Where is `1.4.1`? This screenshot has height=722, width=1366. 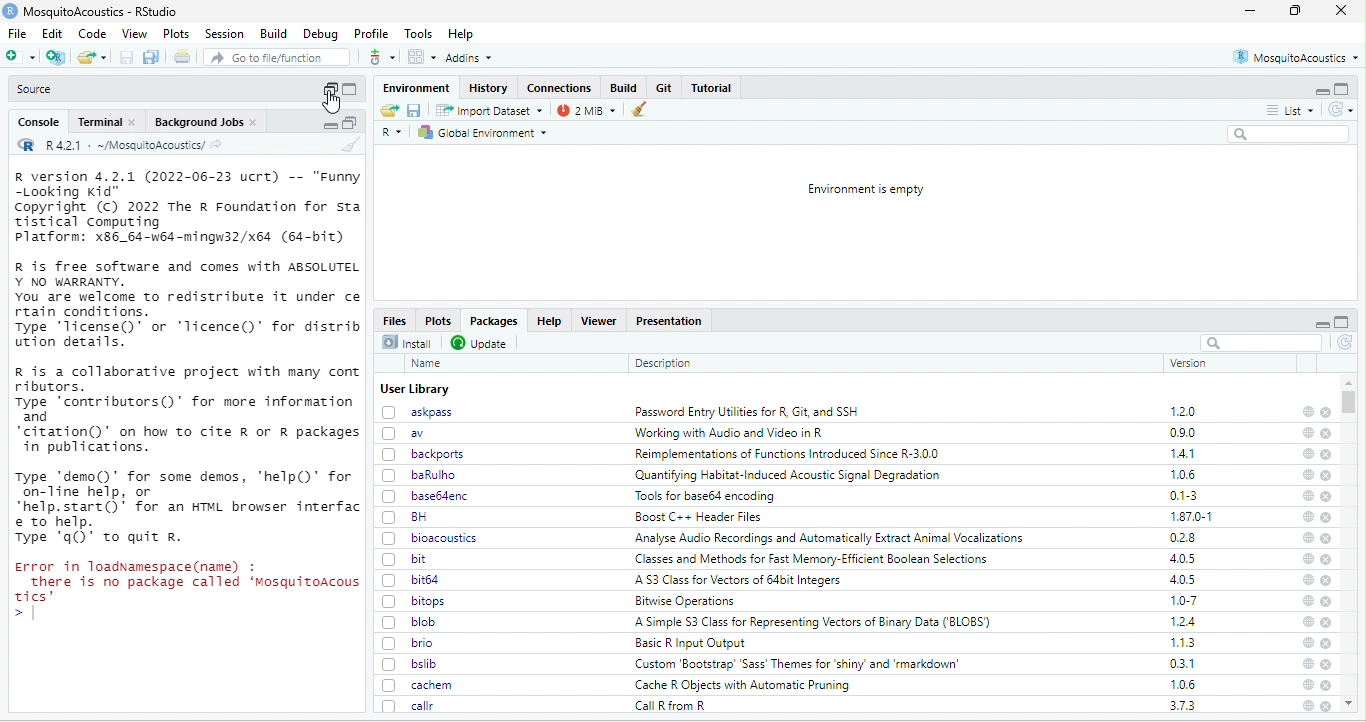
1.4.1 is located at coordinates (1185, 454).